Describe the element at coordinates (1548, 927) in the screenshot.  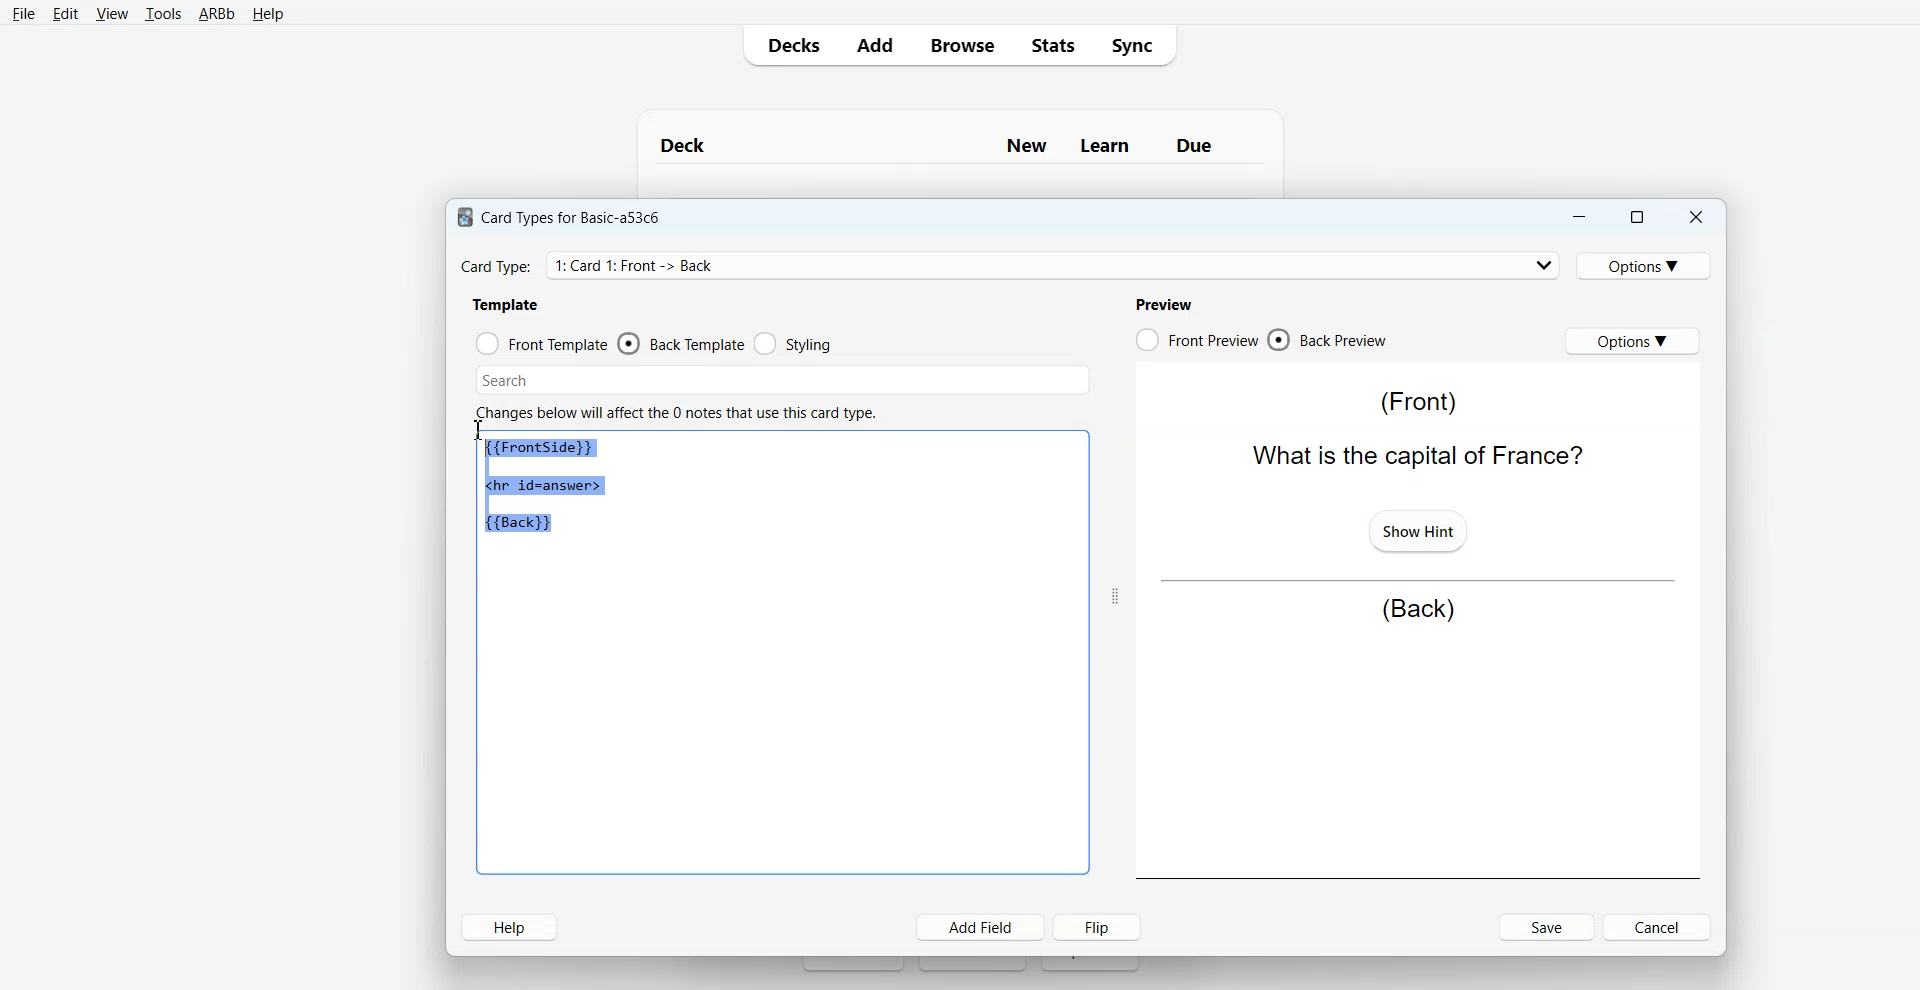
I see `Save` at that location.